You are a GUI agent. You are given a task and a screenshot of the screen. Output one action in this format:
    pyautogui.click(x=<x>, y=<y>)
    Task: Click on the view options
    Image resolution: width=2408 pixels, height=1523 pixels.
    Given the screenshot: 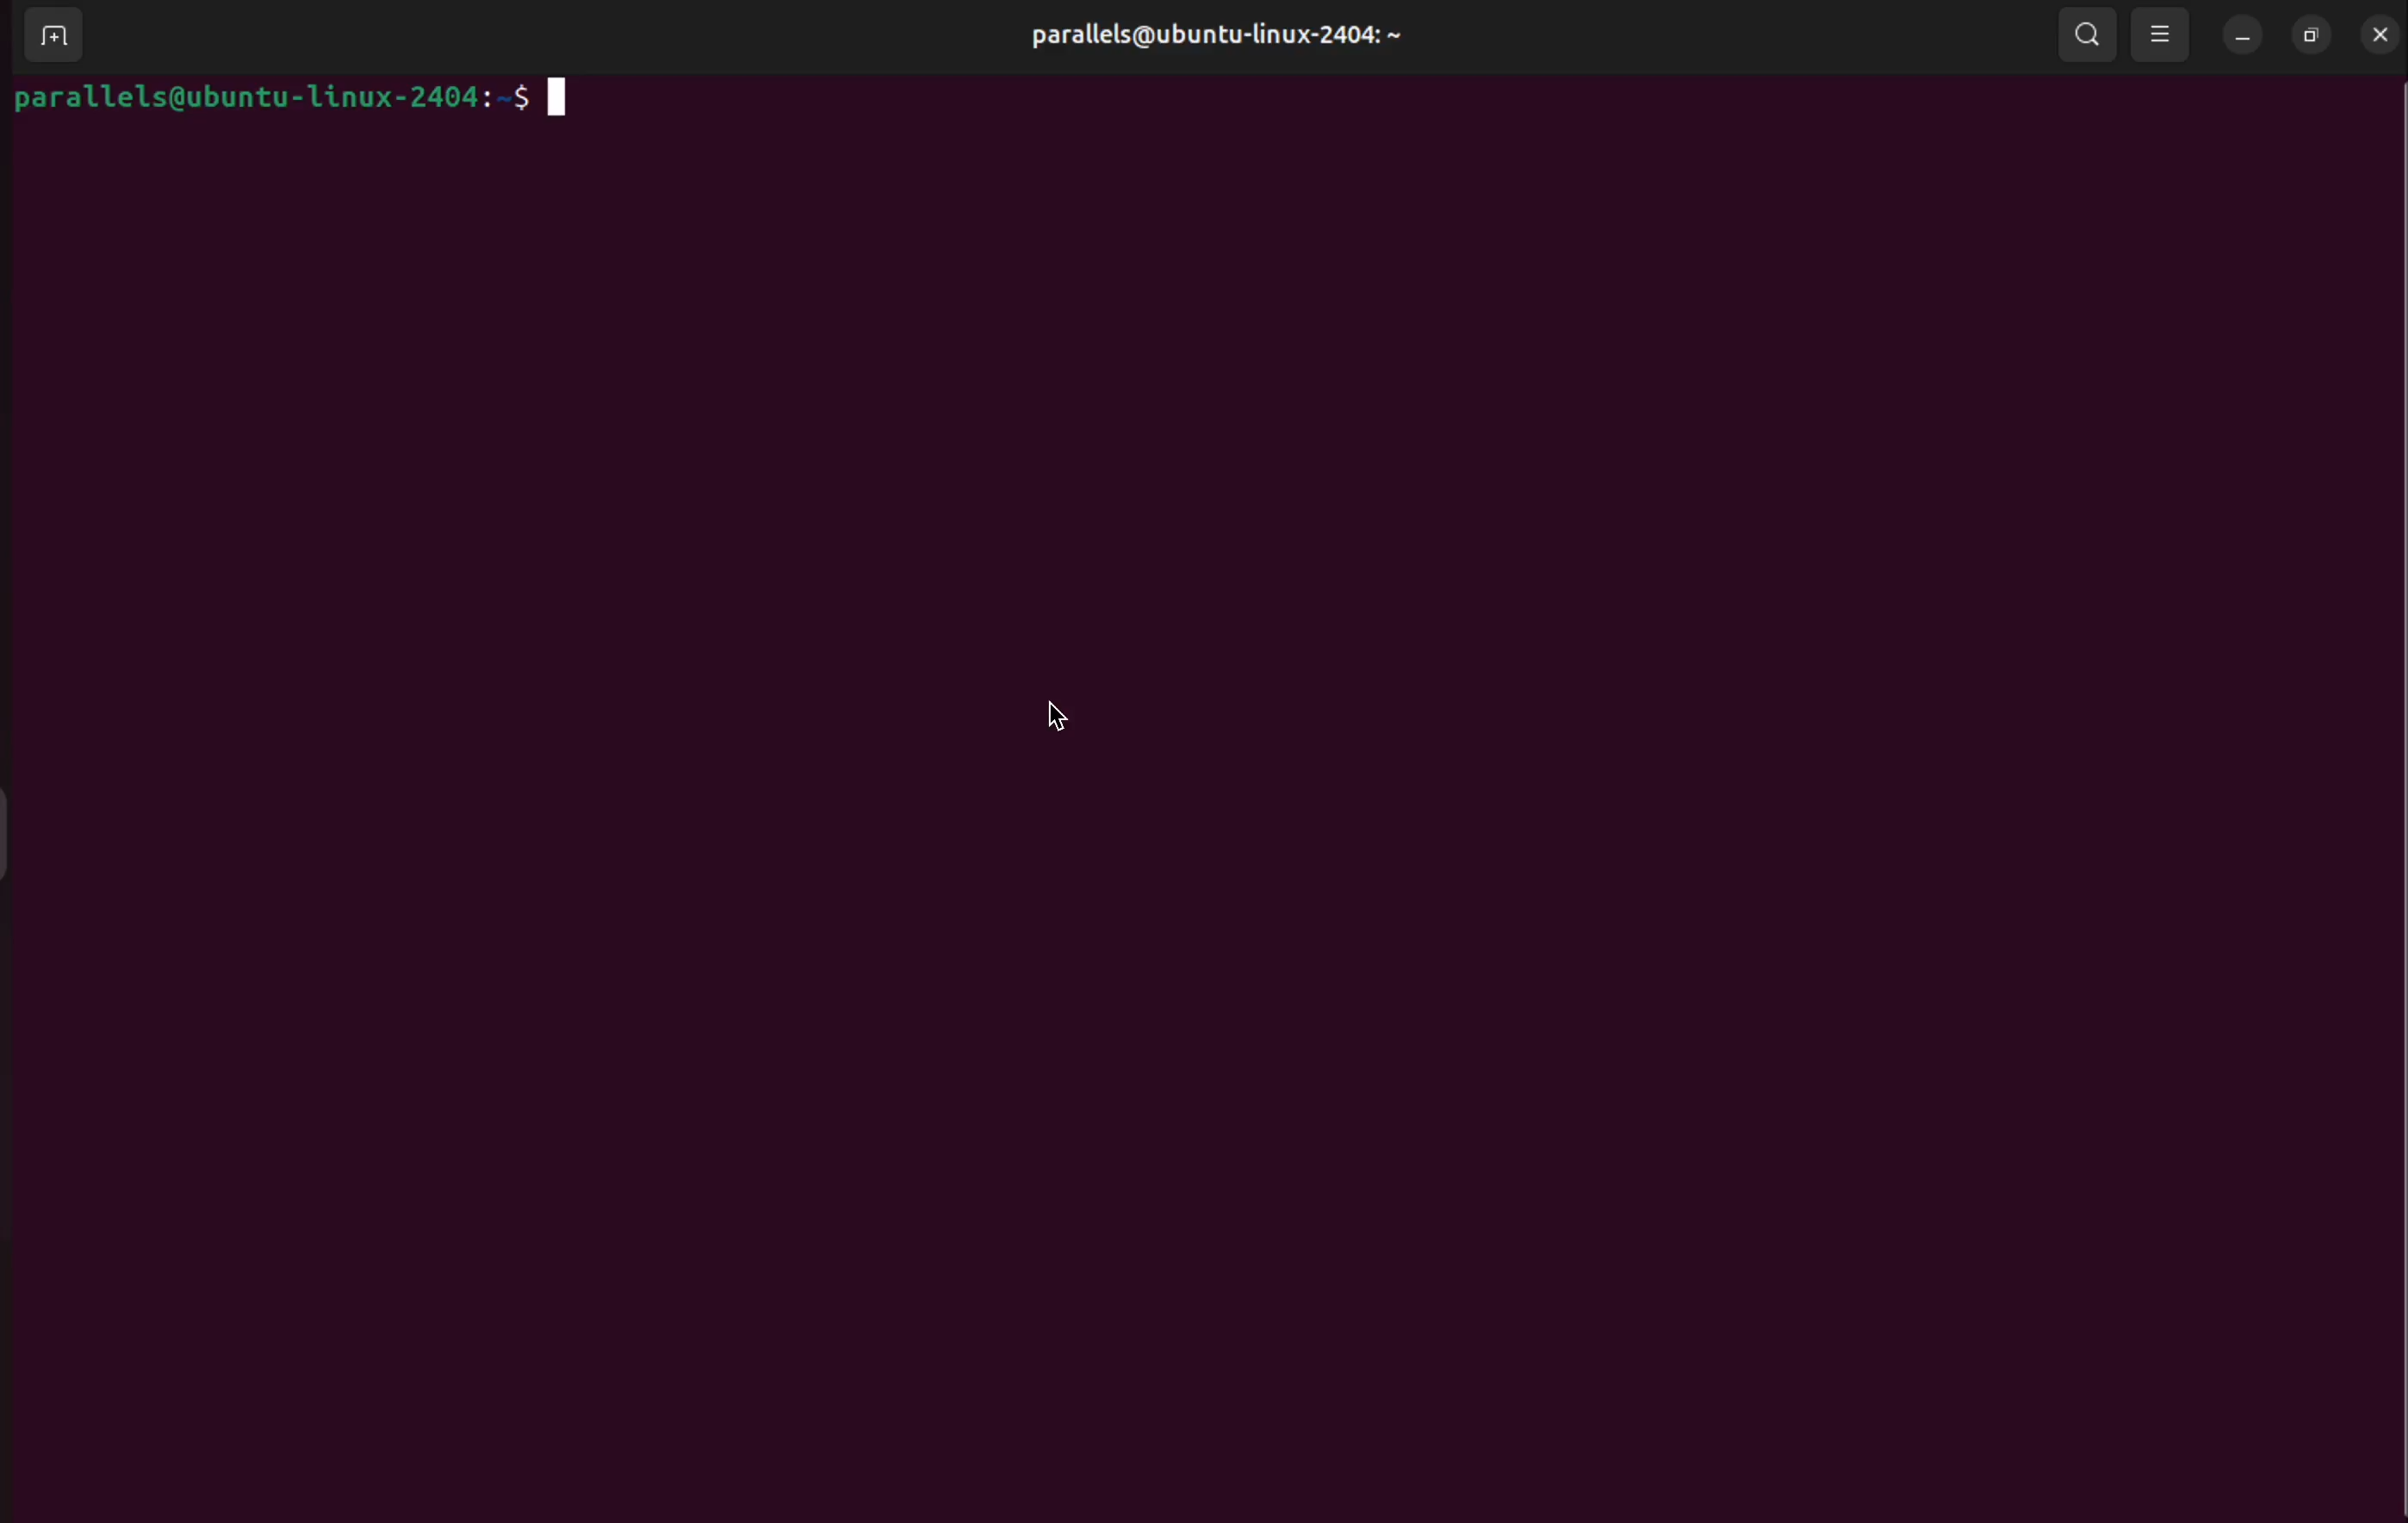 What is the action you would take?
    pyautogui.click(x=2165, y=37)
    